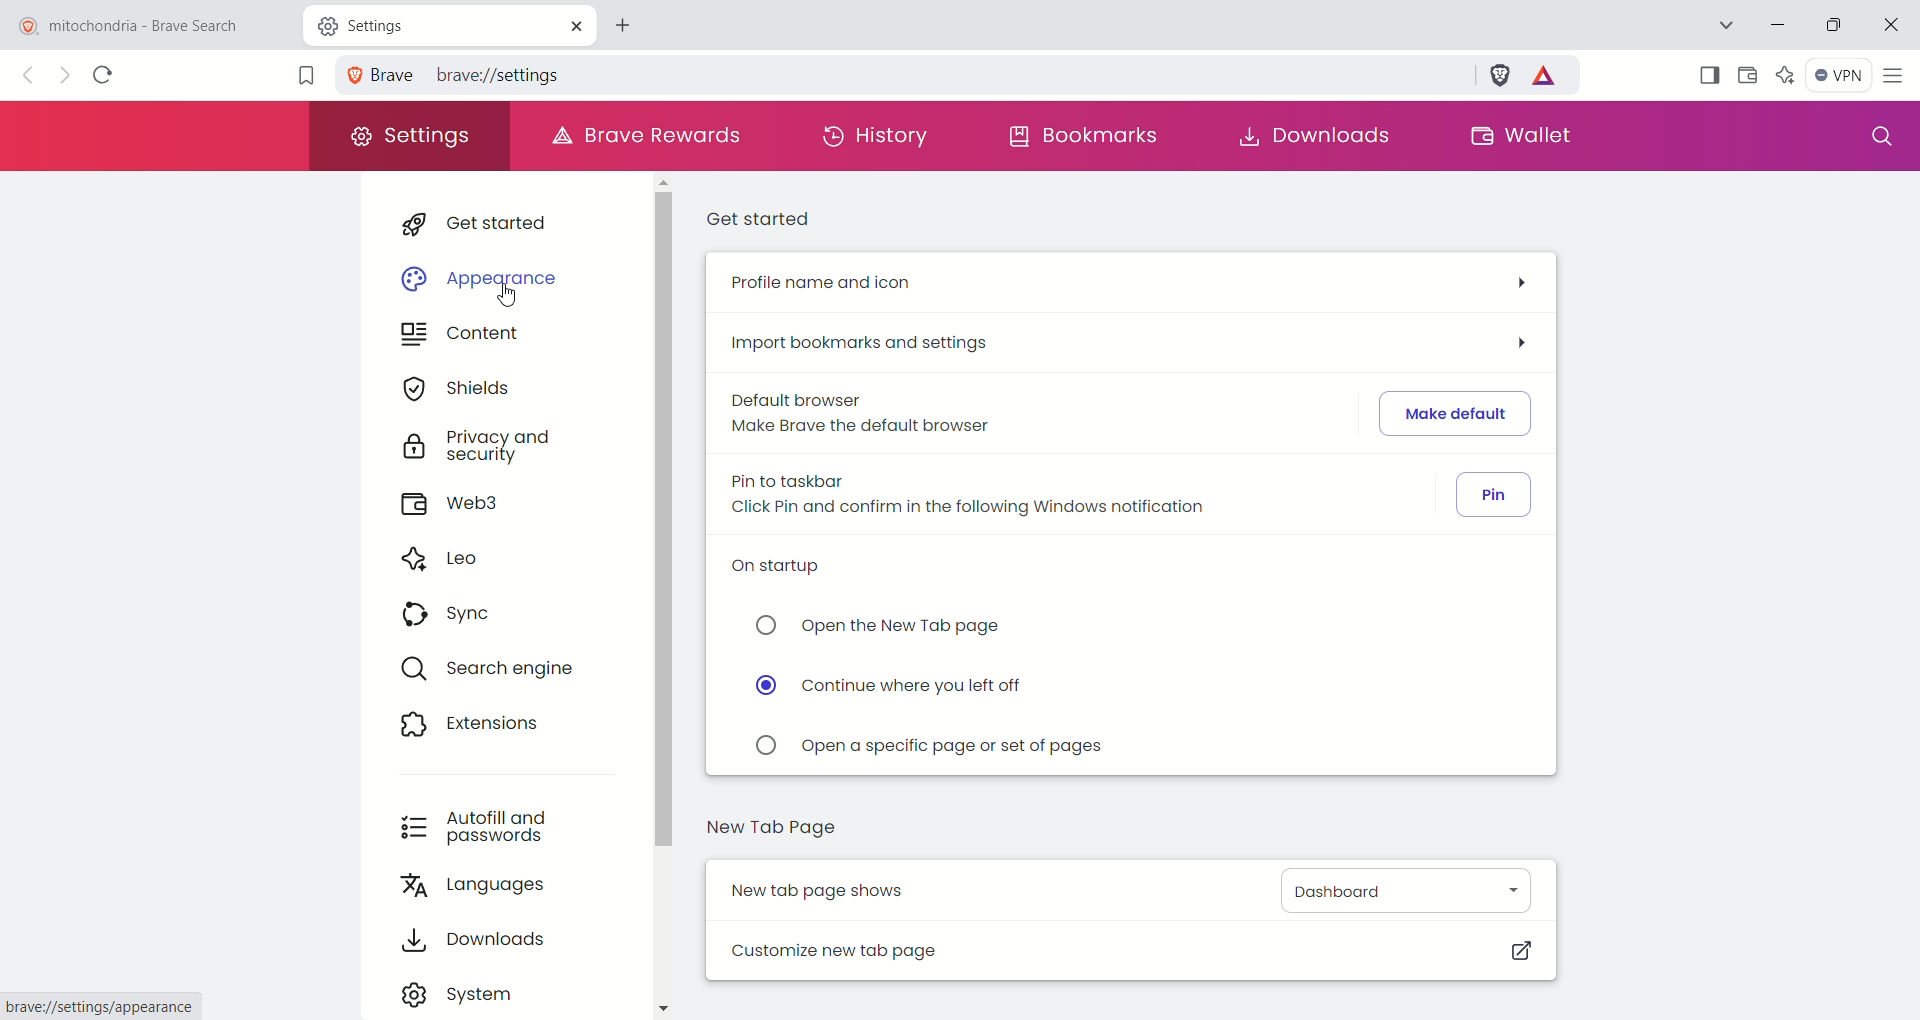  I want to click on autofill and passwords, so click(471, 825).